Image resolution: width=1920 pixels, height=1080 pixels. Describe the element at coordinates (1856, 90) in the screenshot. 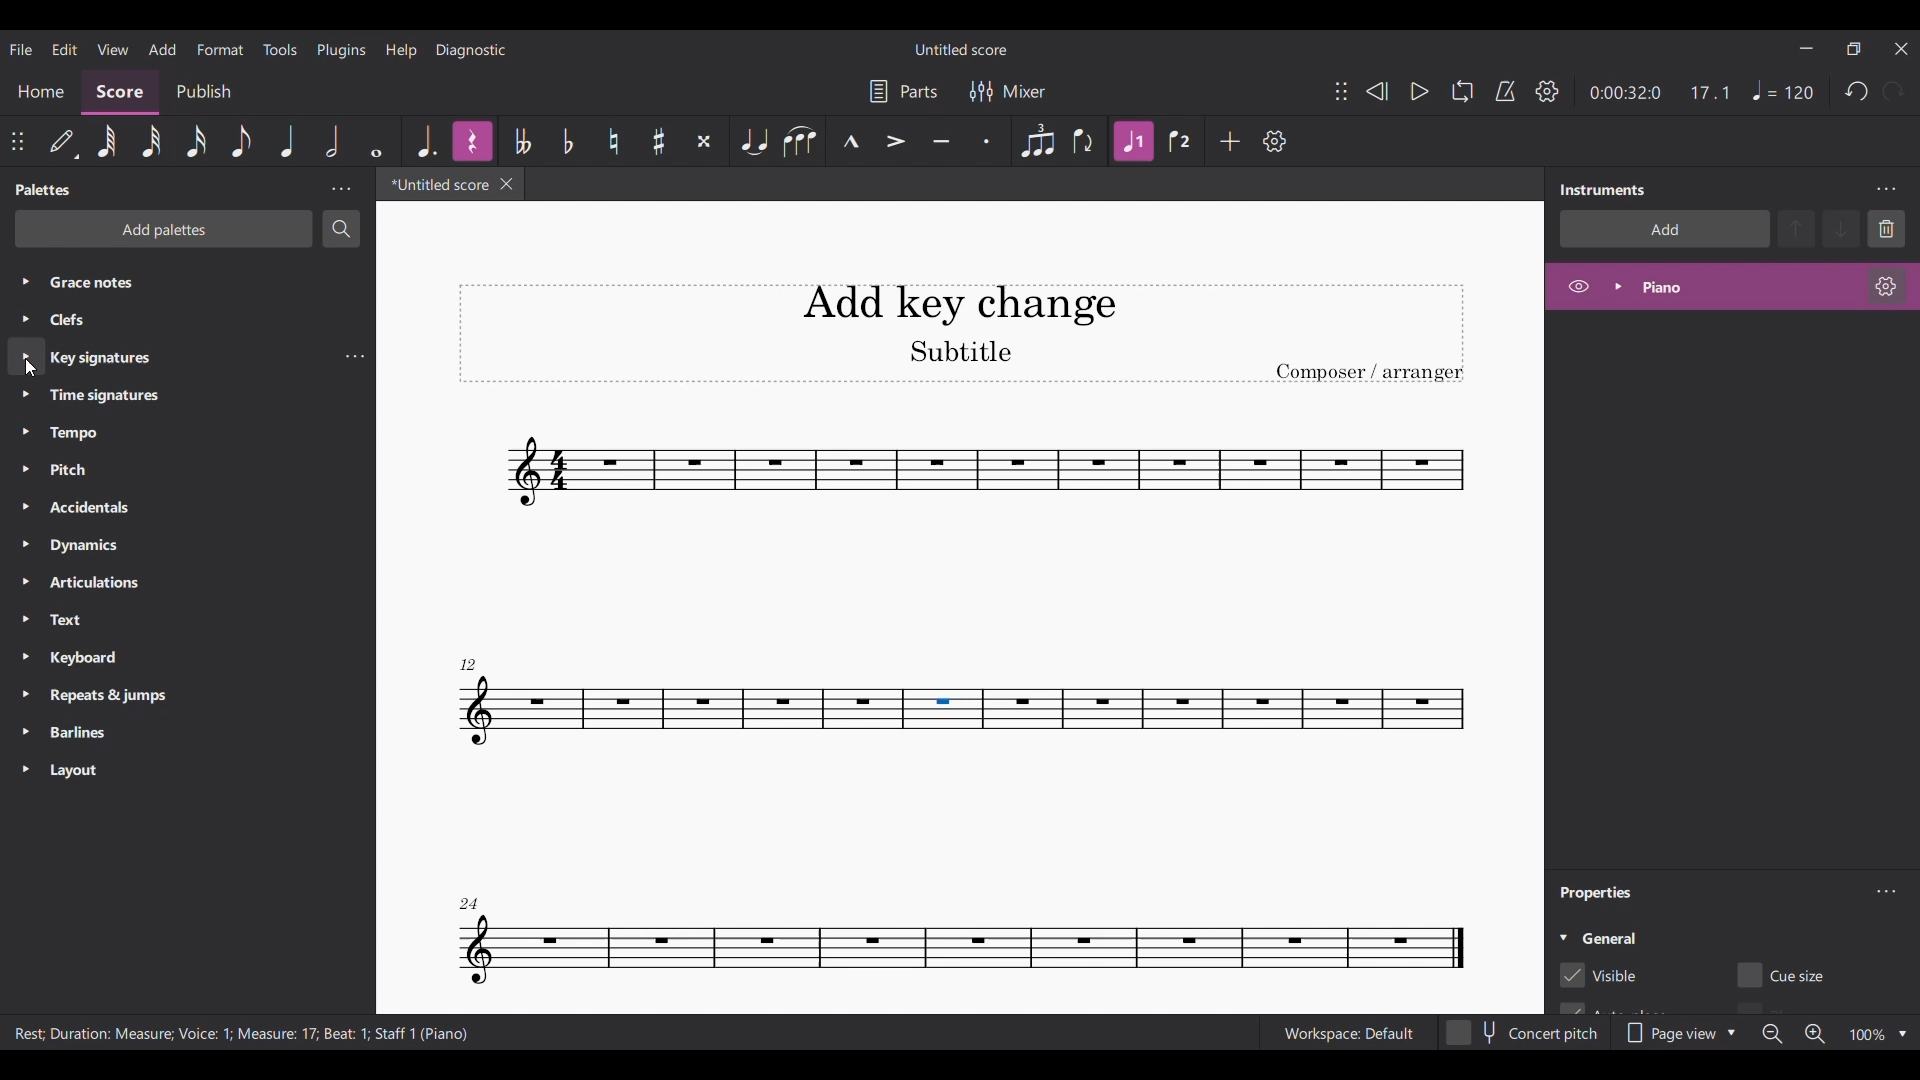

I see `Undo` at that location.